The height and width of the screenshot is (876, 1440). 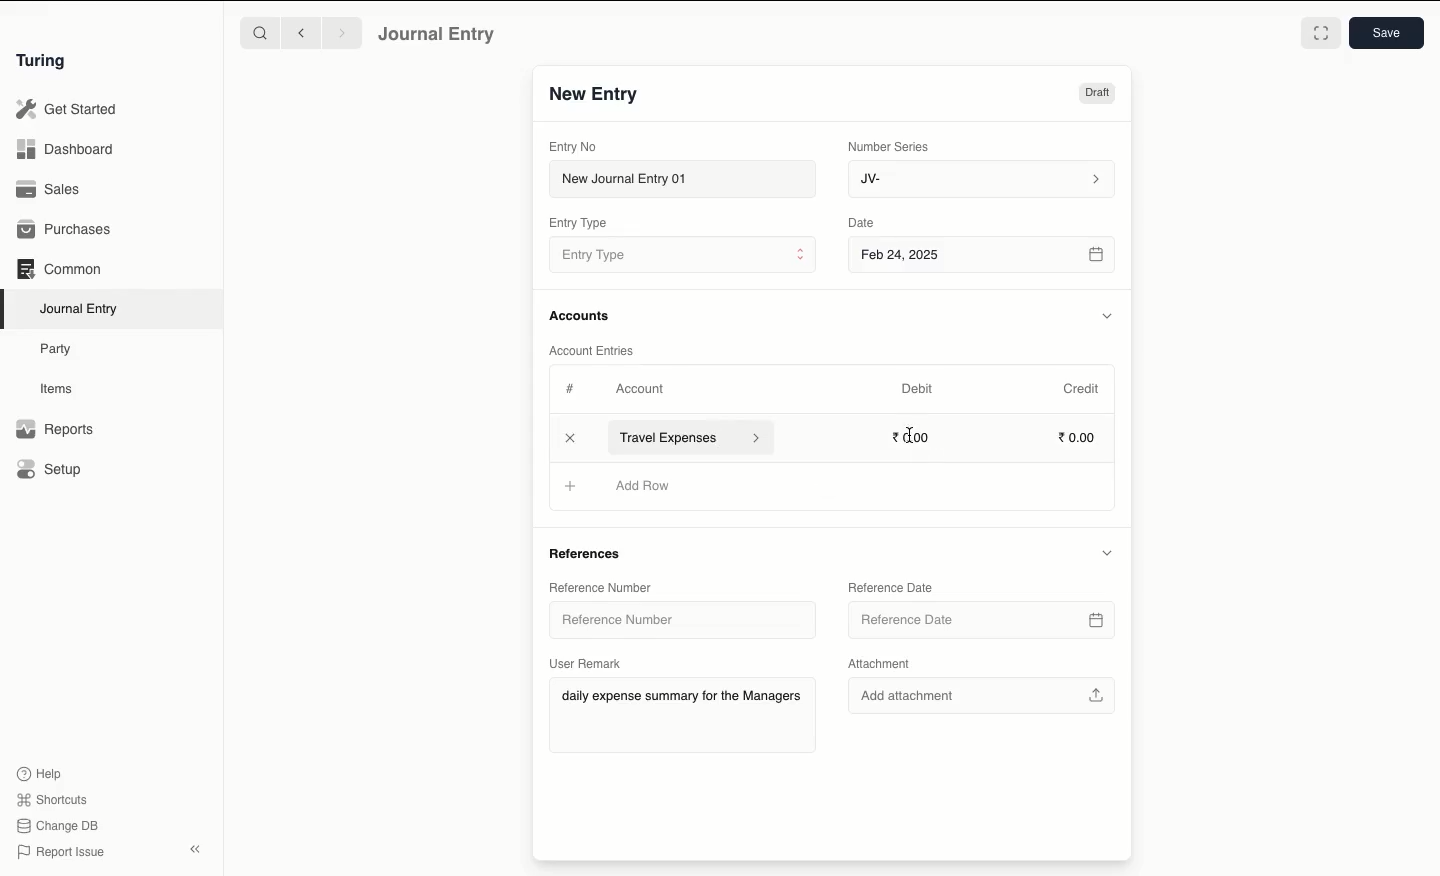 What do you see at coordinates (68, 110) in the screenshot?
I see `Get Started` at bounding box center [68, 110].